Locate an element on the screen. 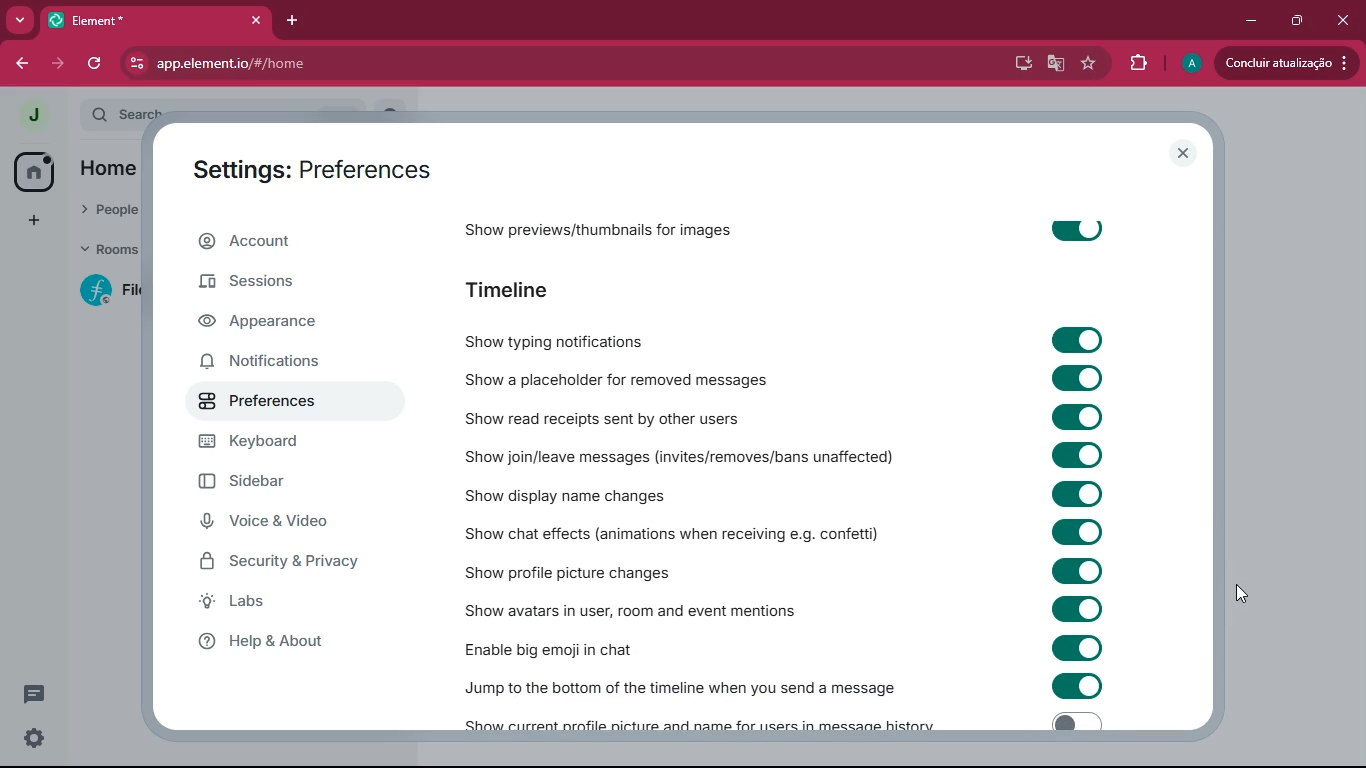 This screenshot has height=768, width=1366. add tab is located at coordinates (293, 20).